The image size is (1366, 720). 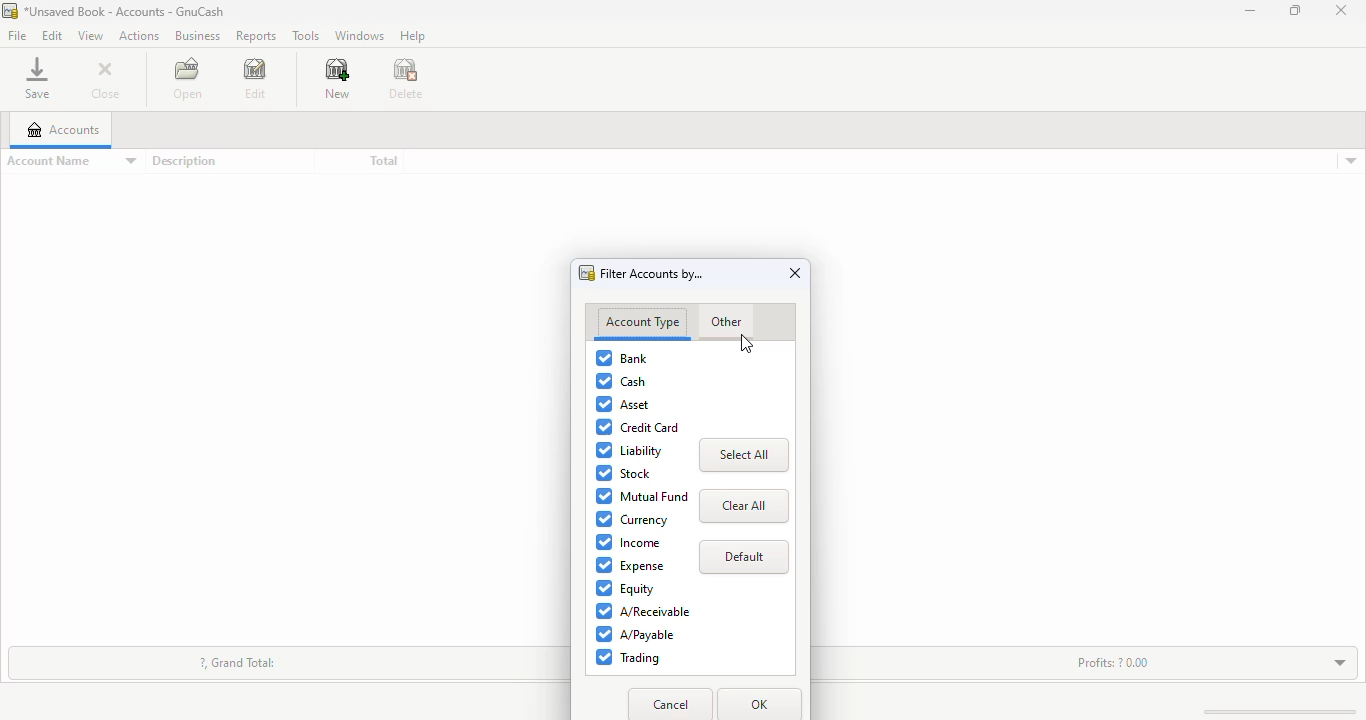 I want to click on other, so click(x=725, y=323).